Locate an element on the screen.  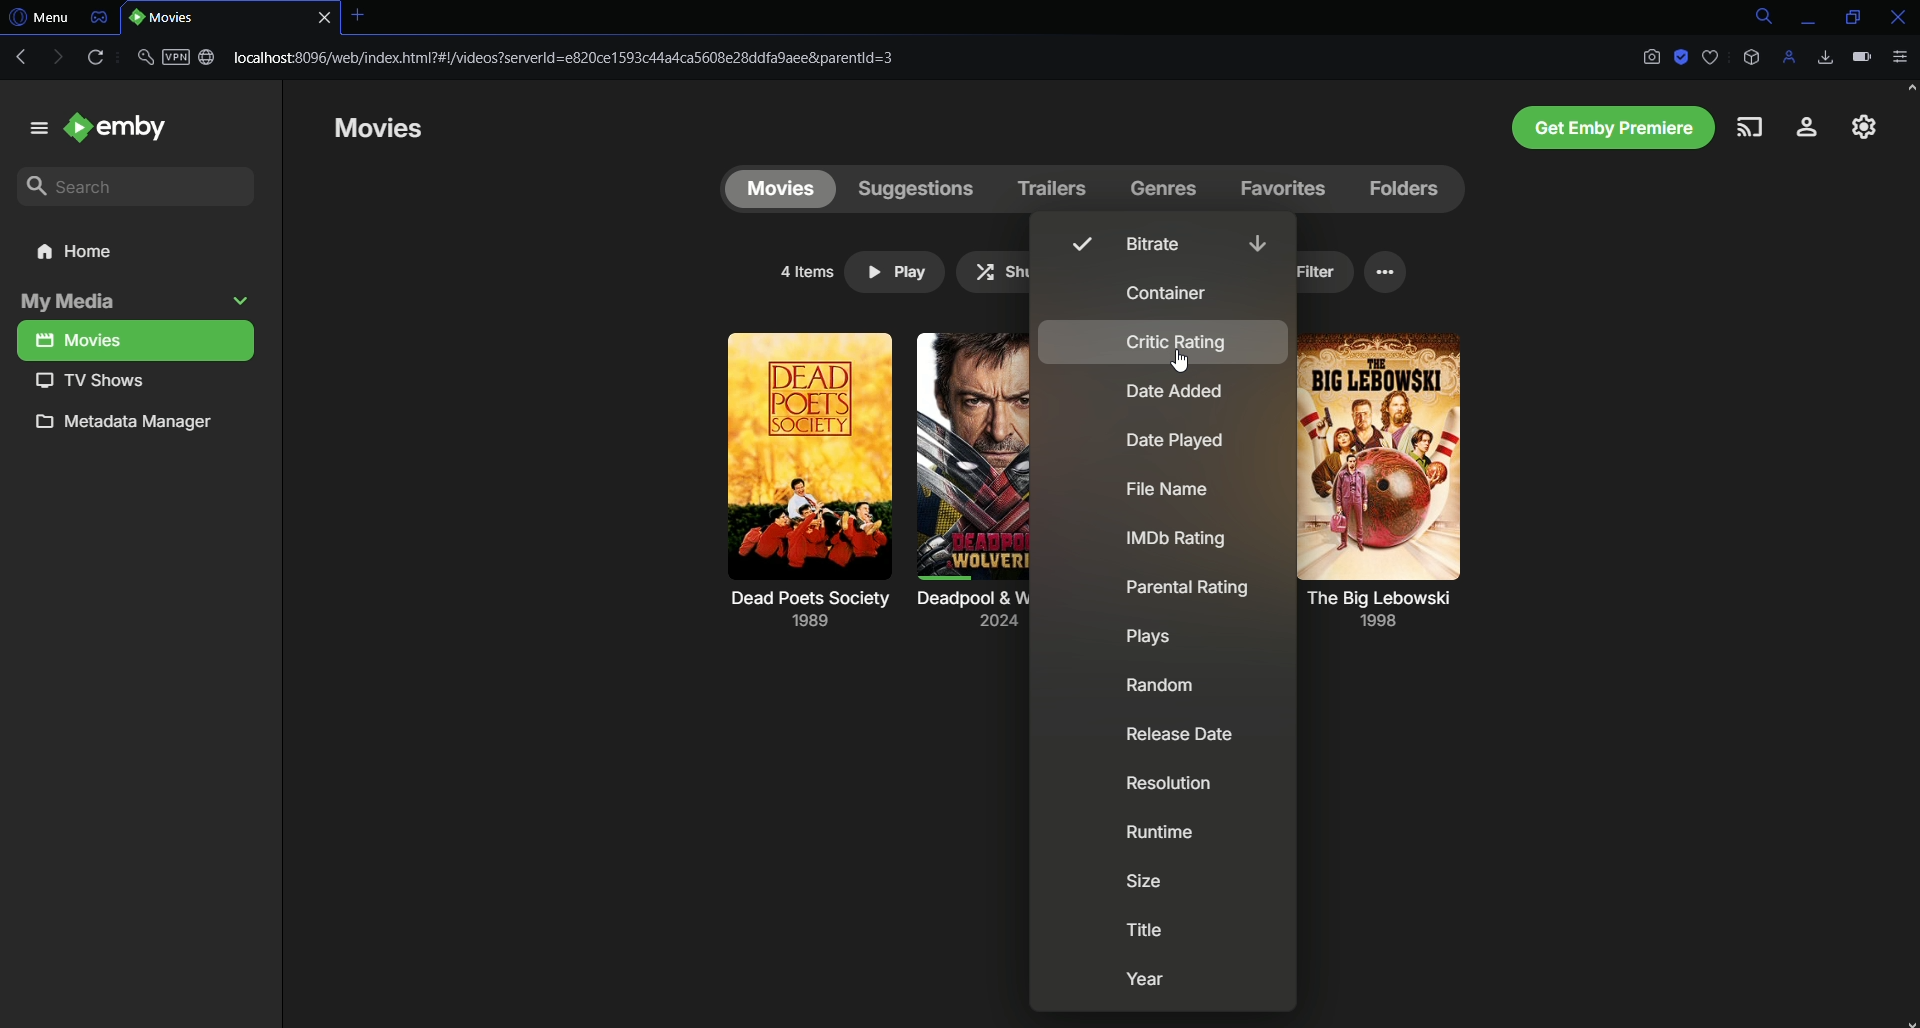
Critic Rating is located at coordinates (1173, 343).